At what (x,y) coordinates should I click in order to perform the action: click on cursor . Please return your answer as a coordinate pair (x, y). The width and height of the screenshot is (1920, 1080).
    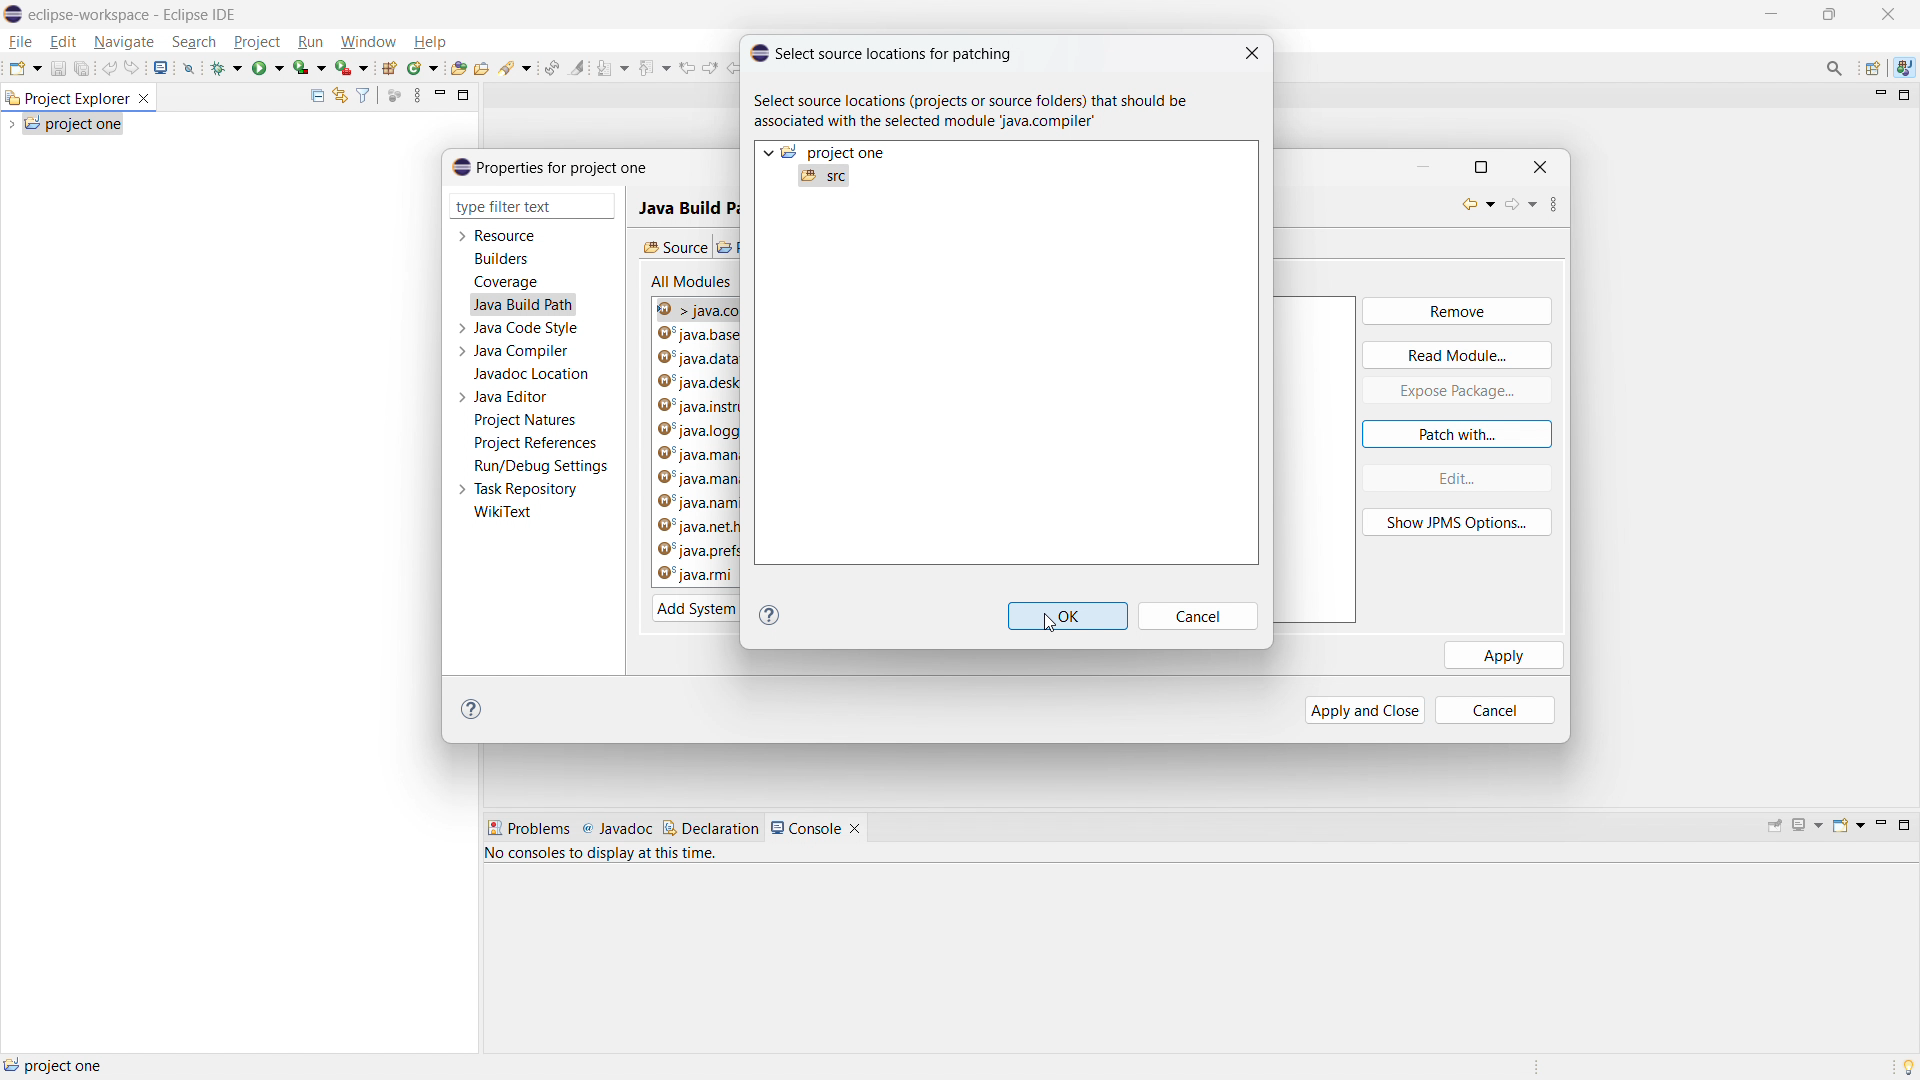
    Looking at the image, I should click on (1050, 626).